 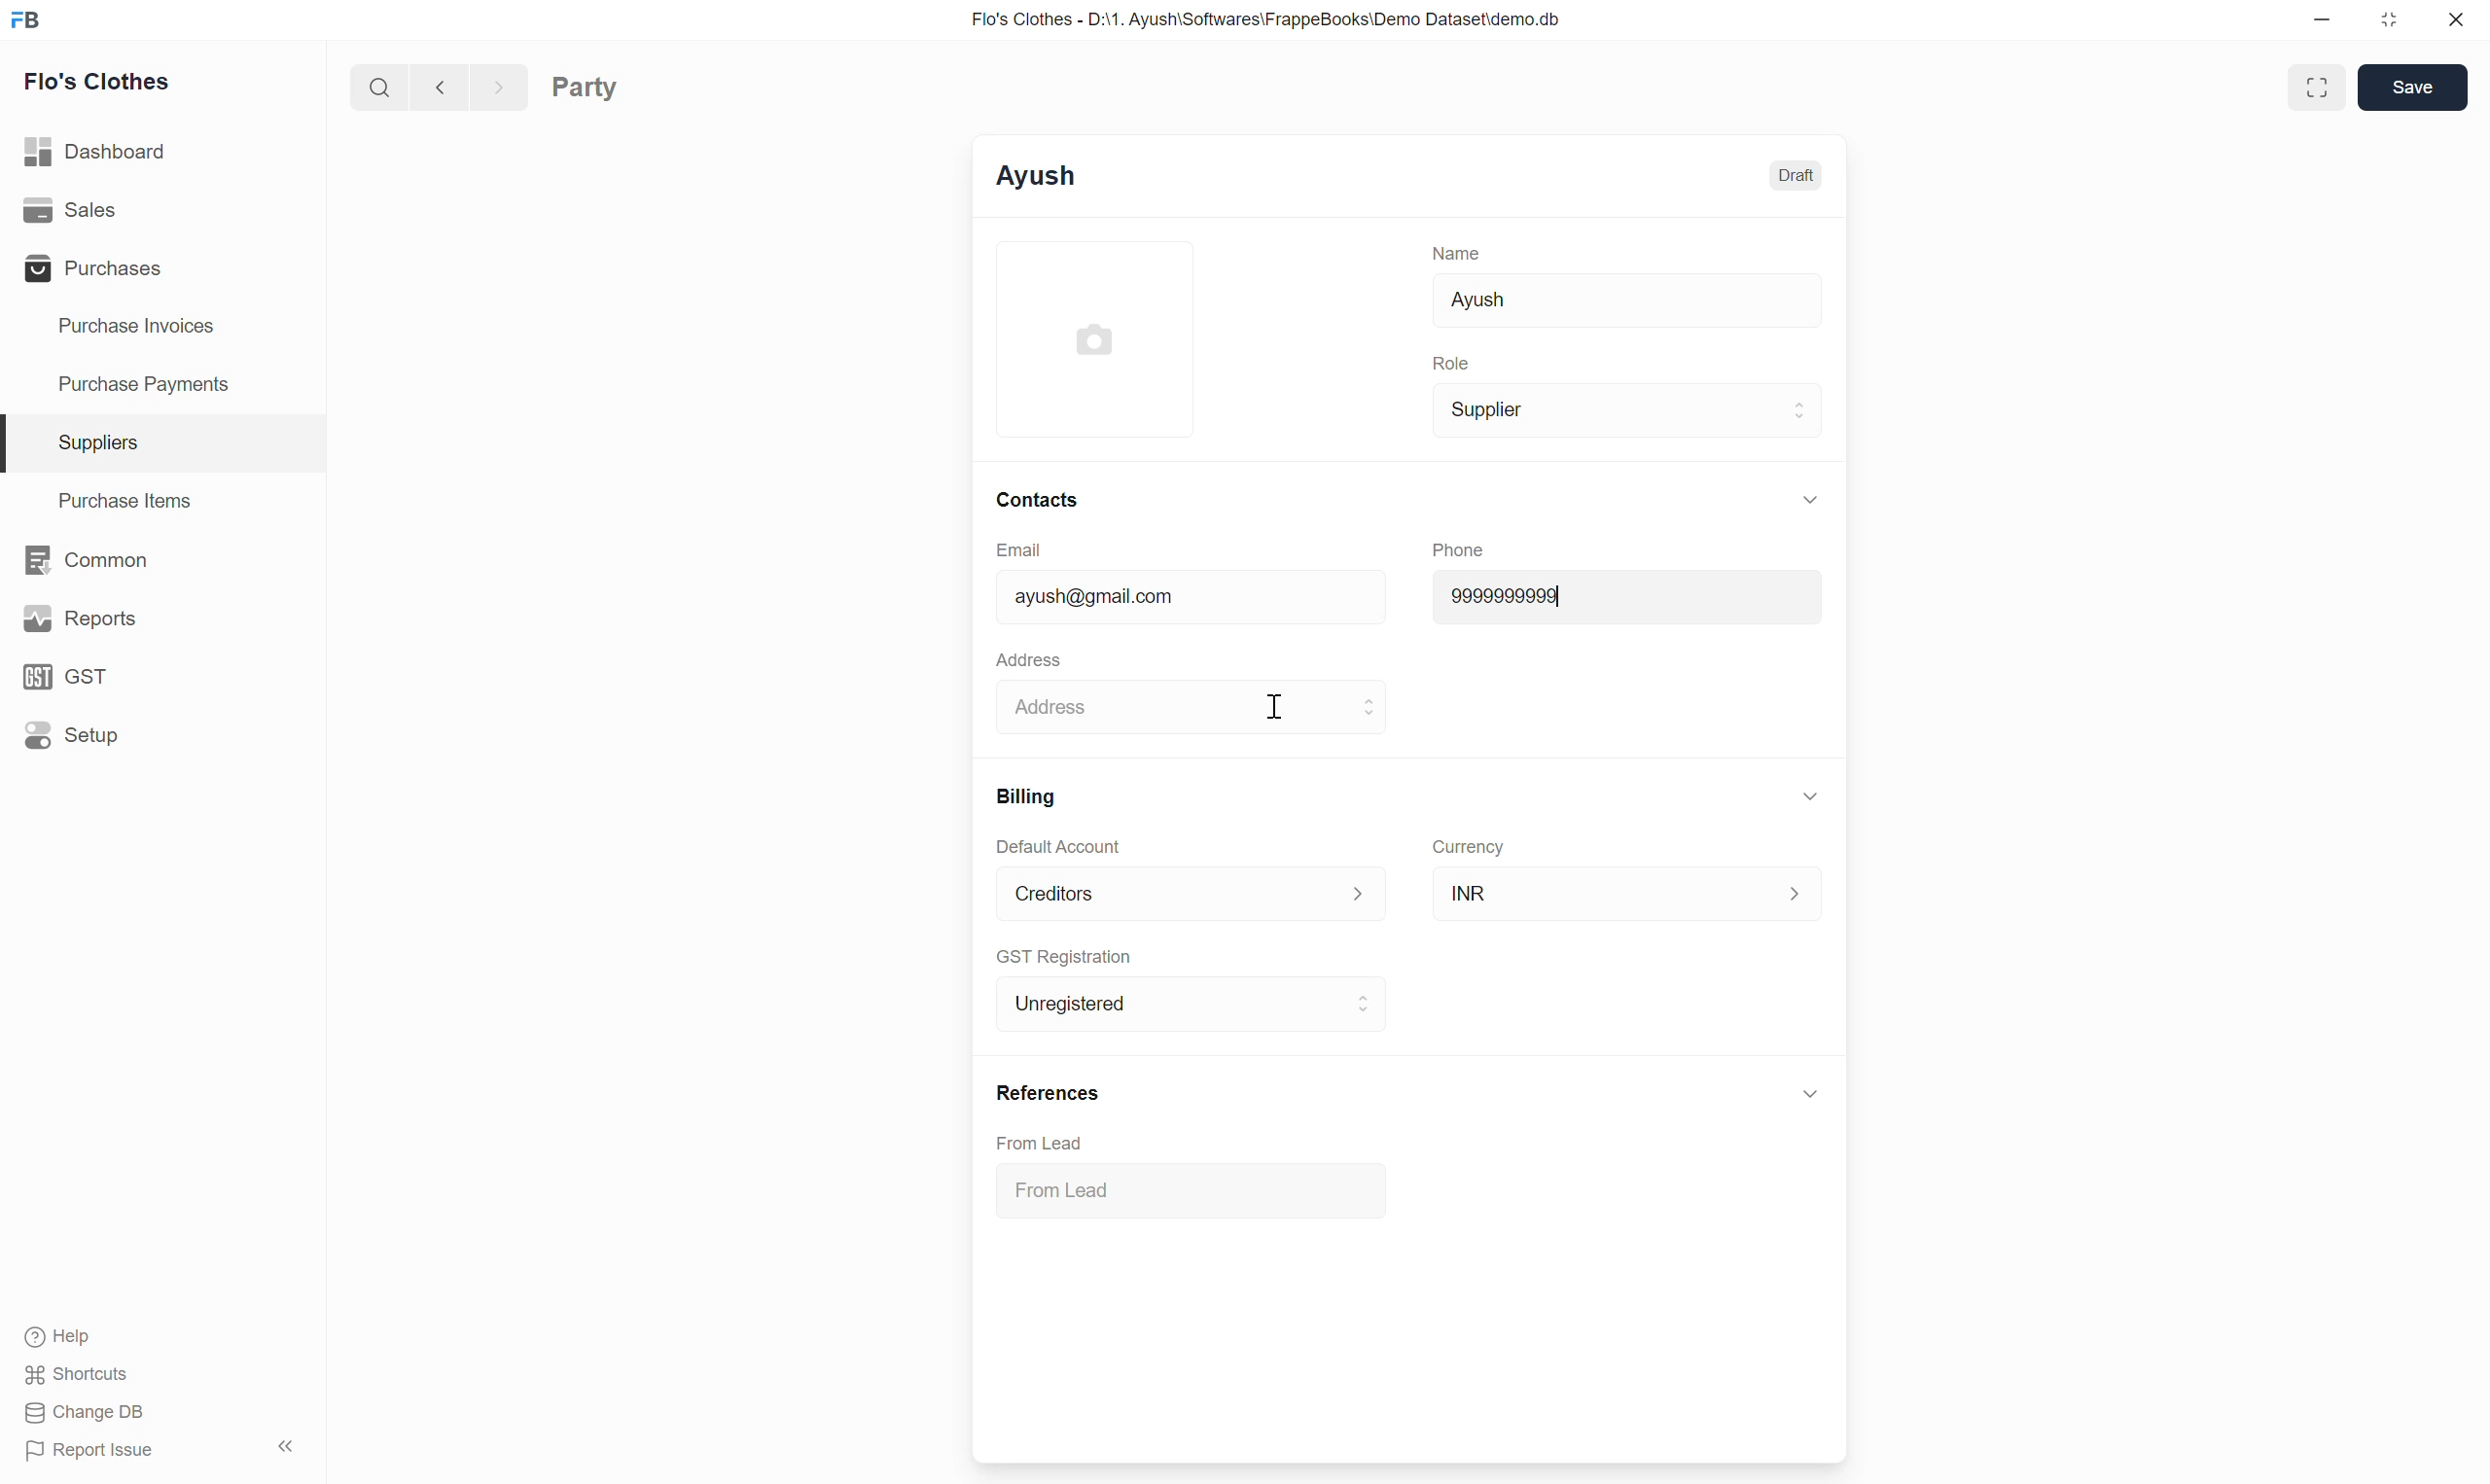 I want to click on Ayush, so click(x=1627, y=301).